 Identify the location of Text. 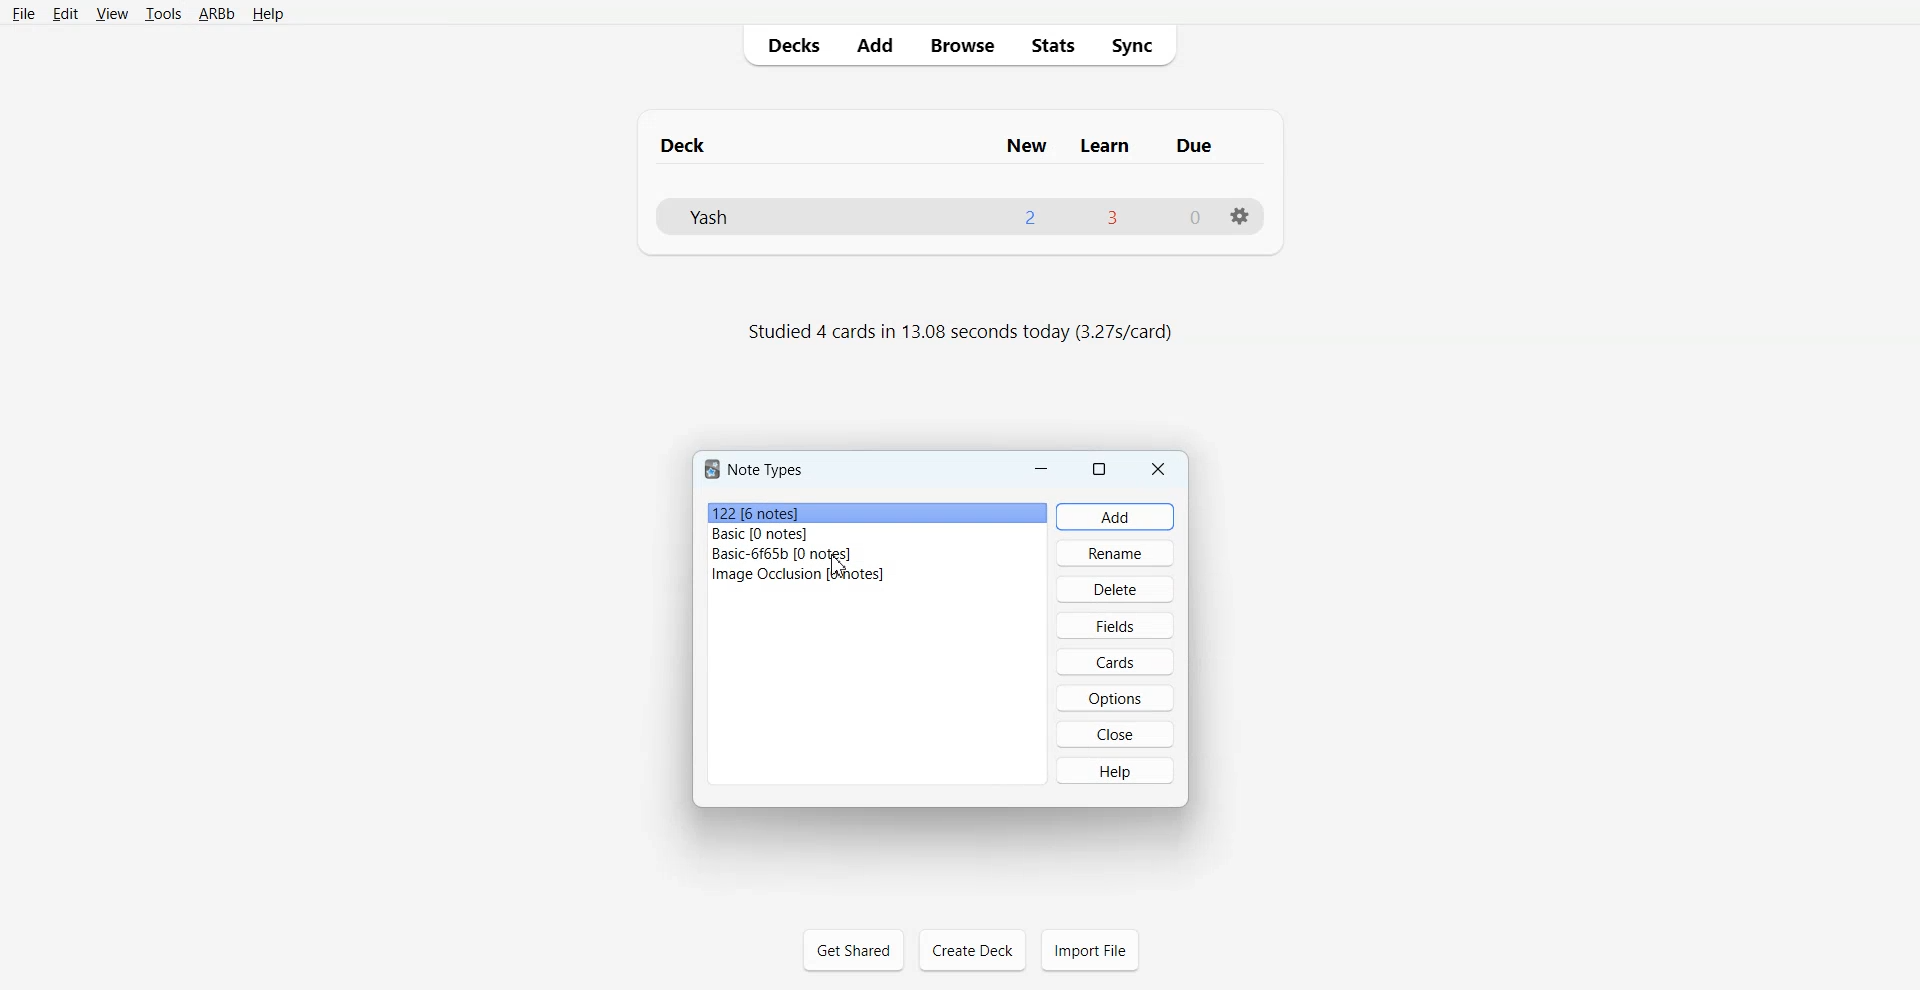
(960, 137).